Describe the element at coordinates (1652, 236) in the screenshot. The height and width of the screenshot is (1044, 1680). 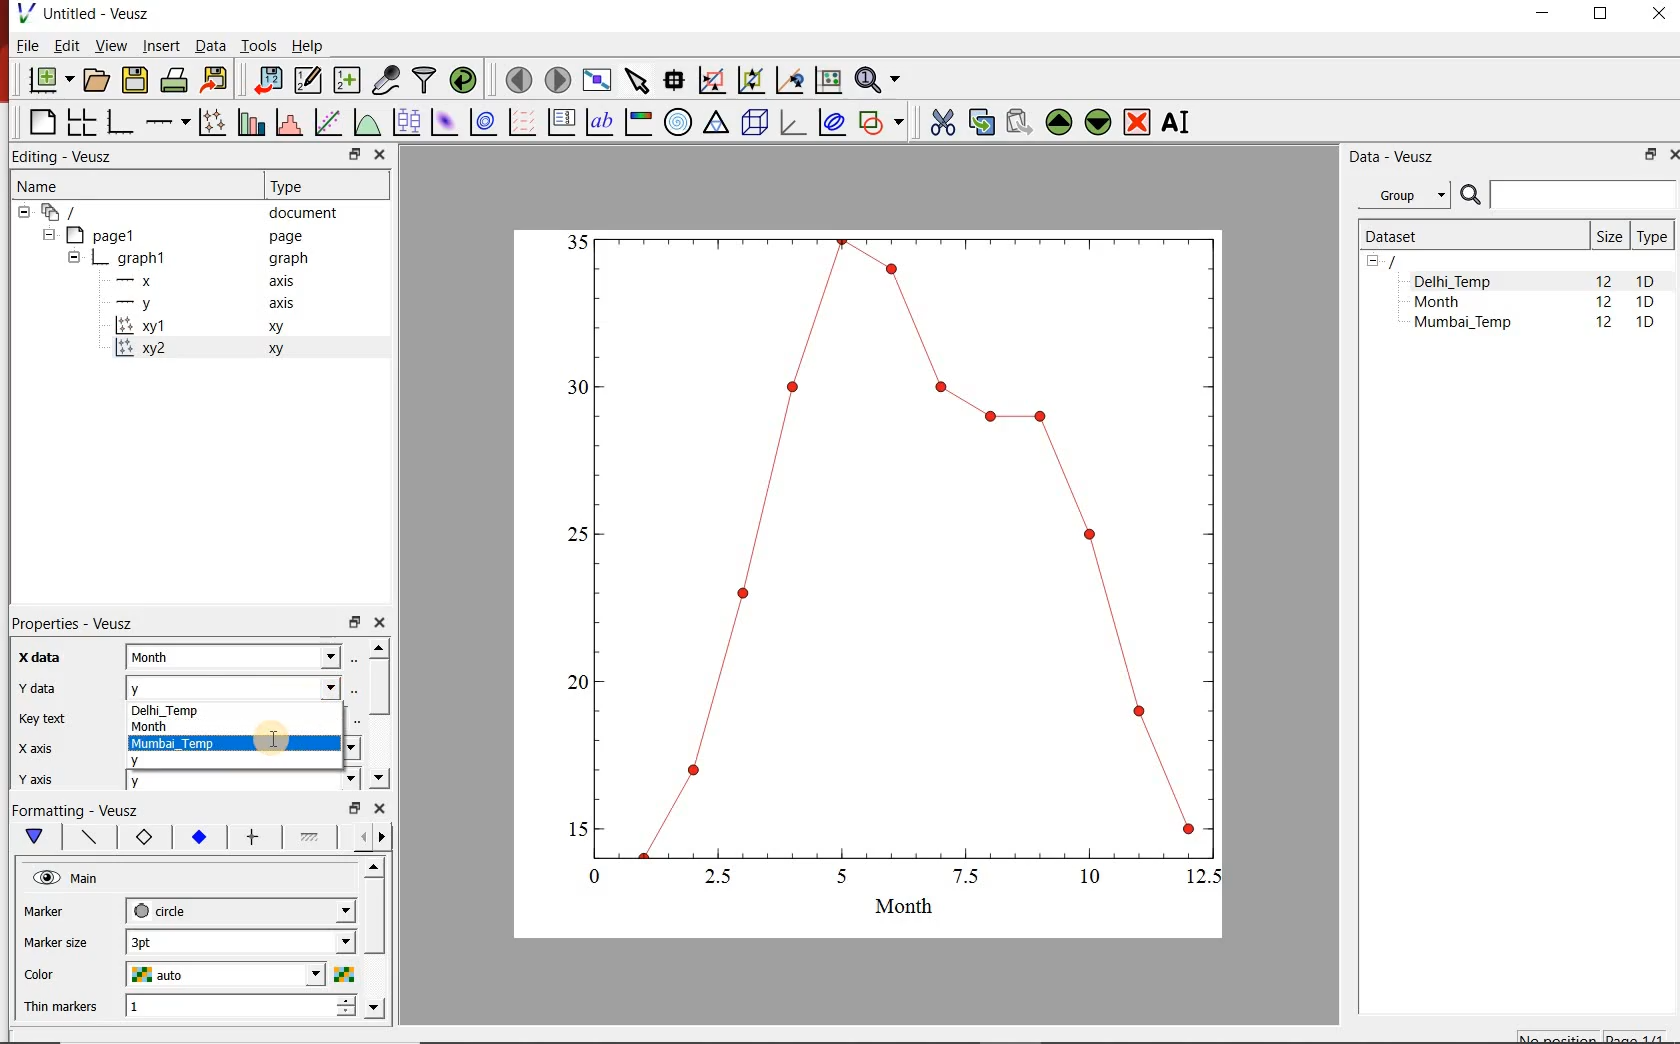
I see `Type` at that location.